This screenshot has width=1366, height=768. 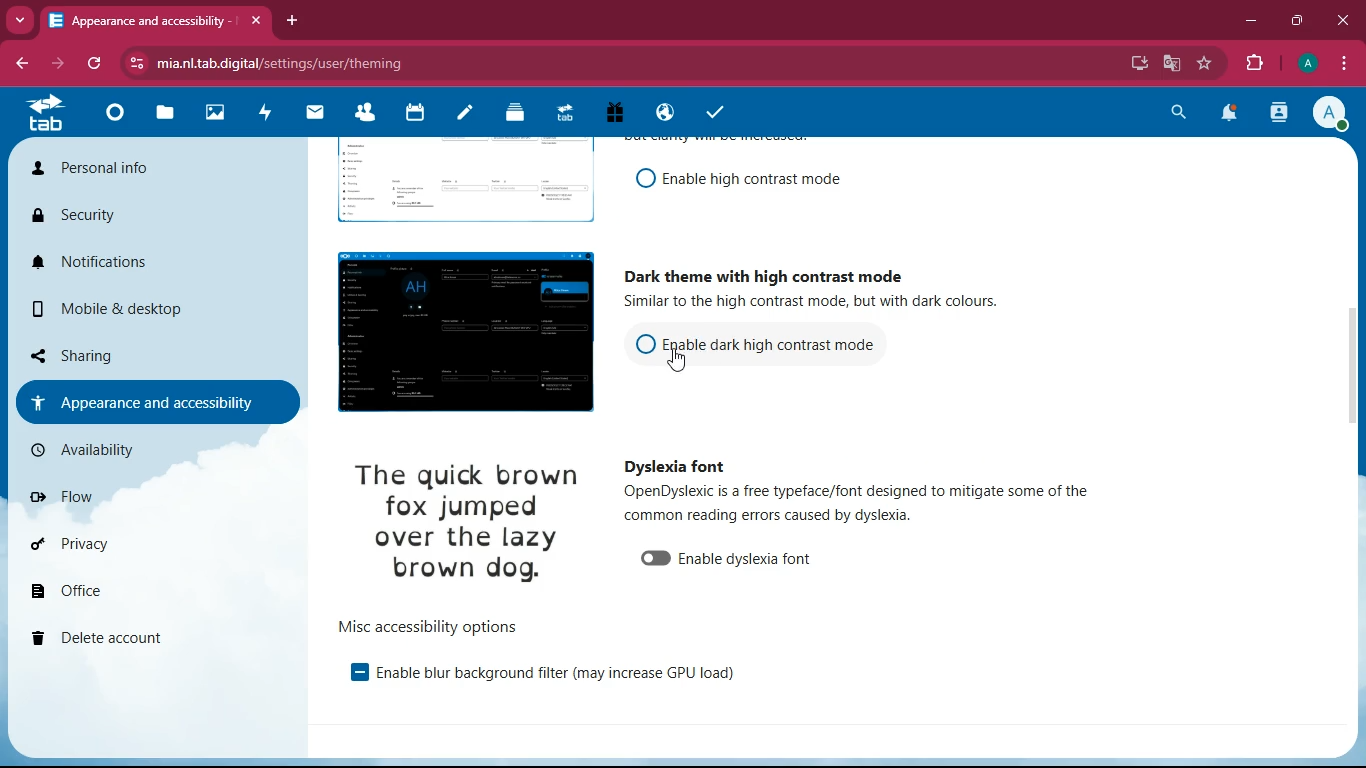 What do you see at coordinates (674, 467) in the screenshot?
I see `dyslexia font` at bounding box center [674, 467].